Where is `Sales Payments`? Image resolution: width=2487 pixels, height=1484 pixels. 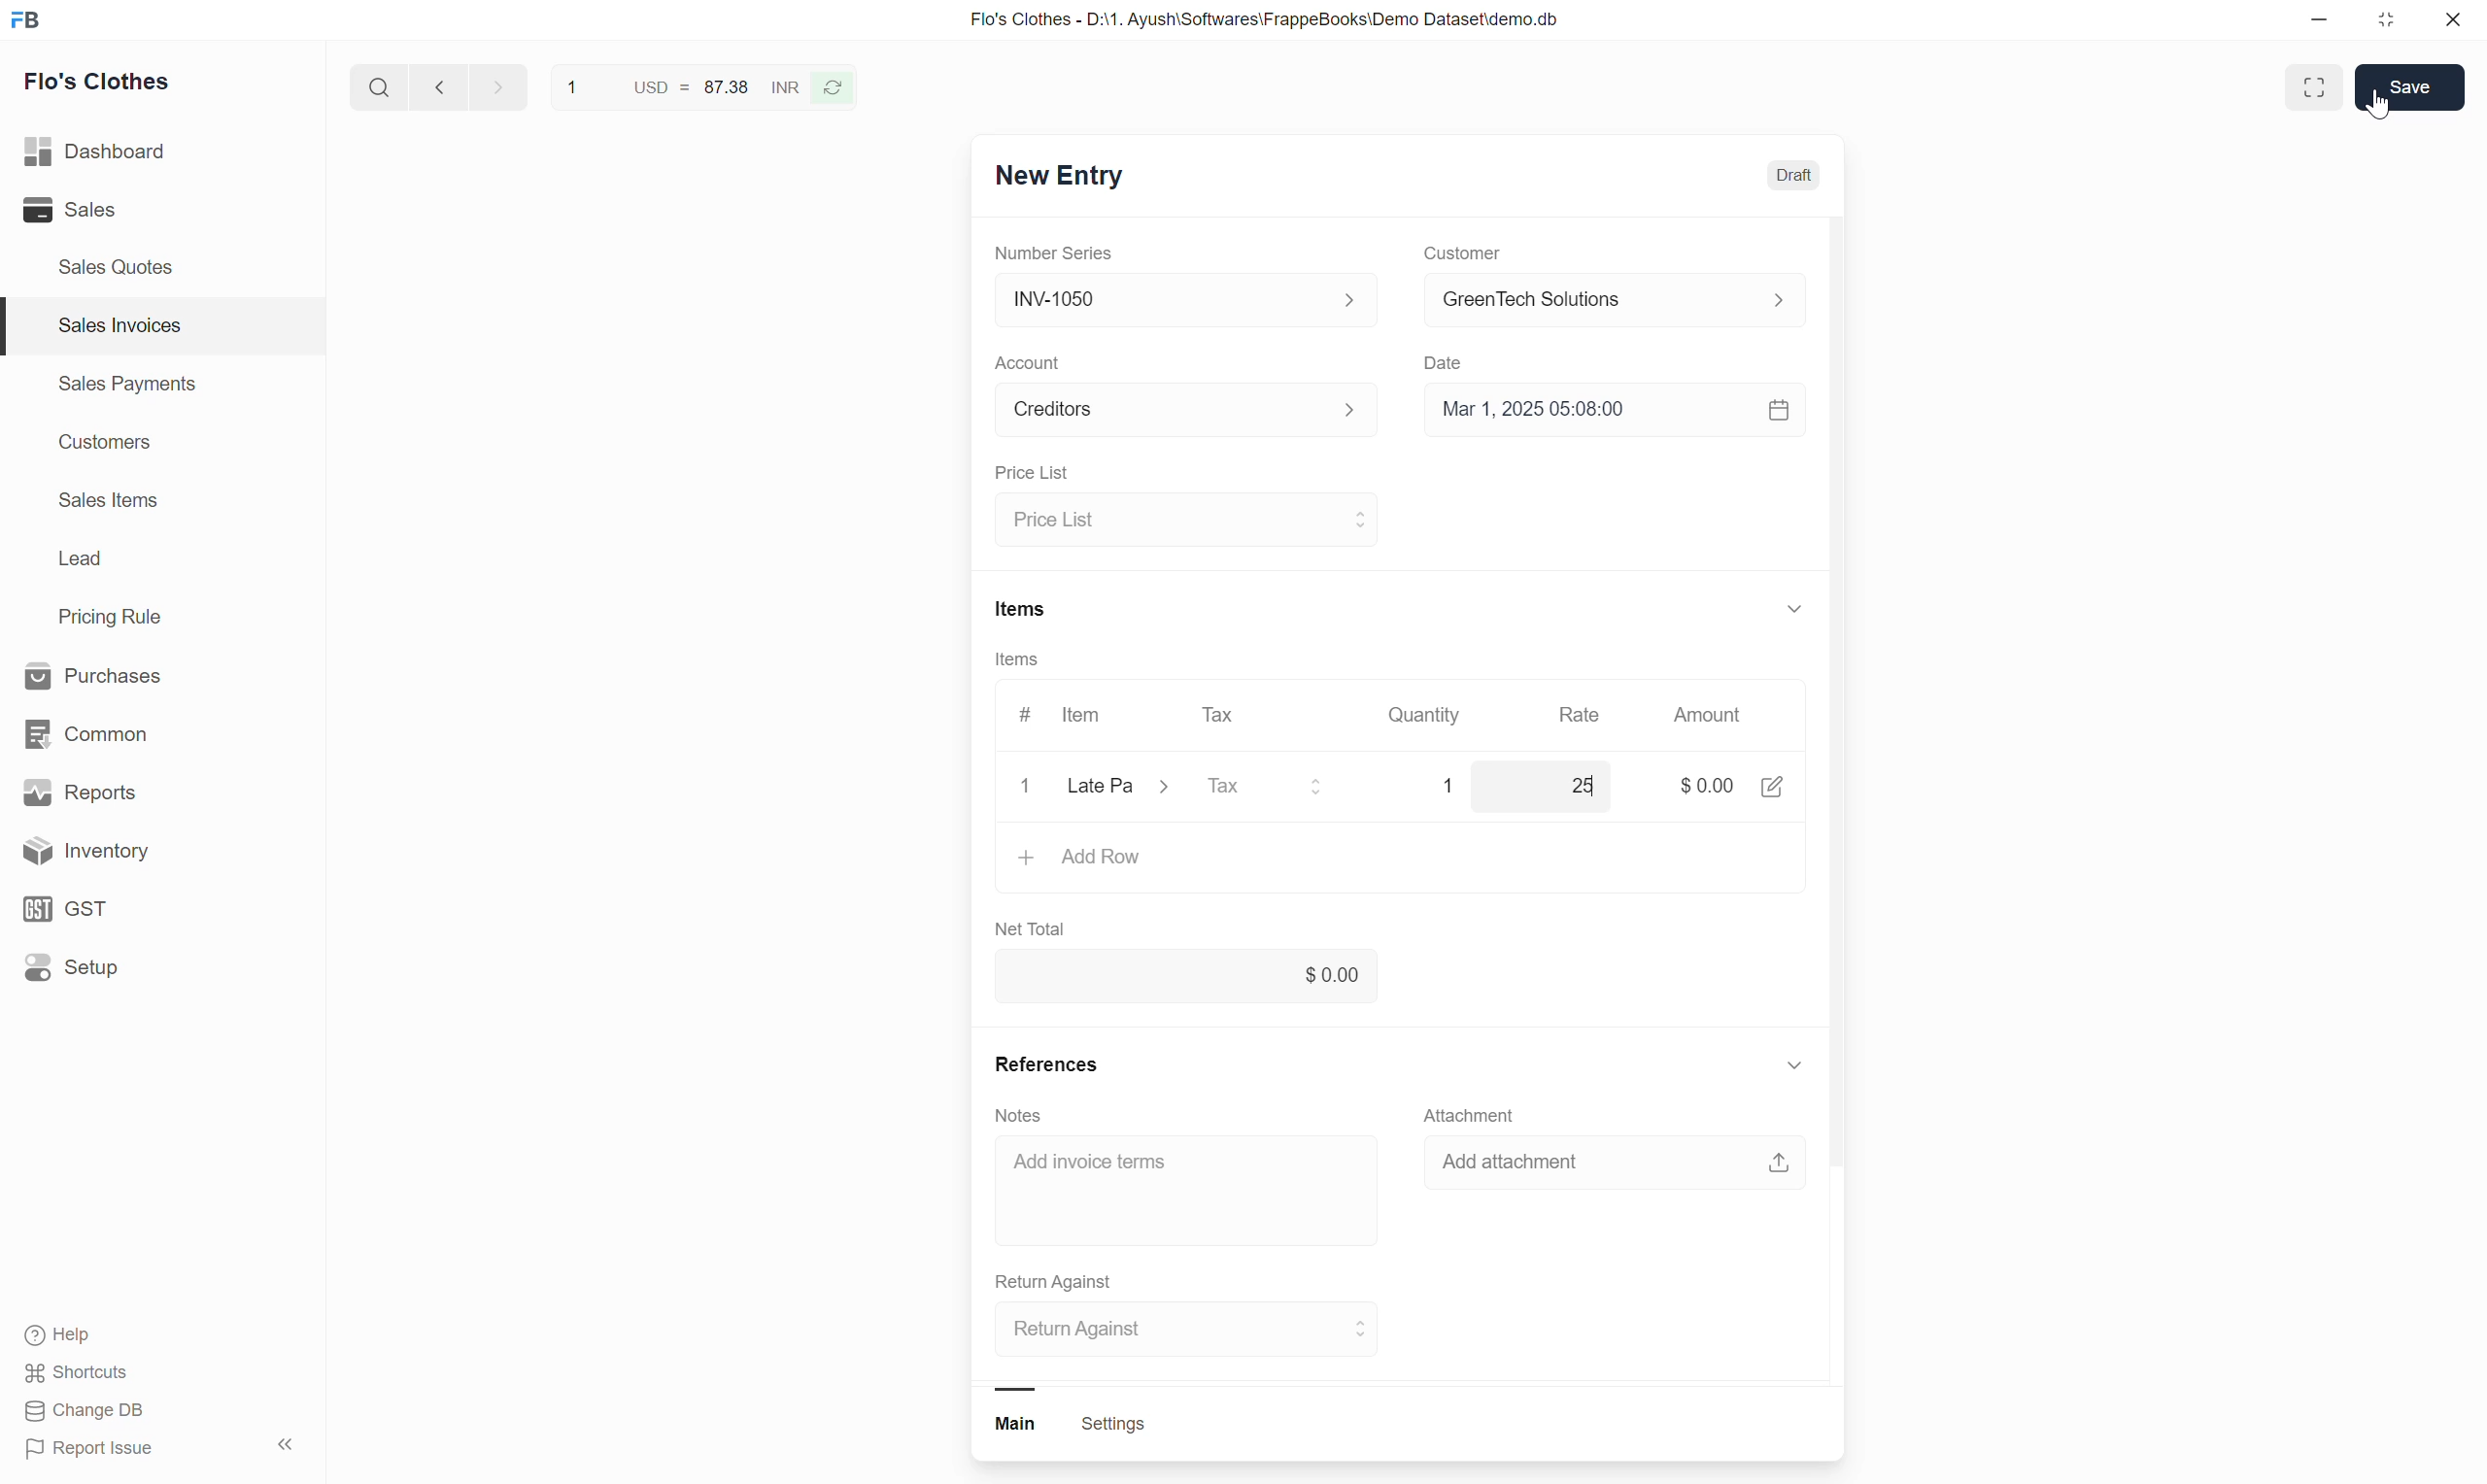
Sales Payments is located at coordinates (125, 387).